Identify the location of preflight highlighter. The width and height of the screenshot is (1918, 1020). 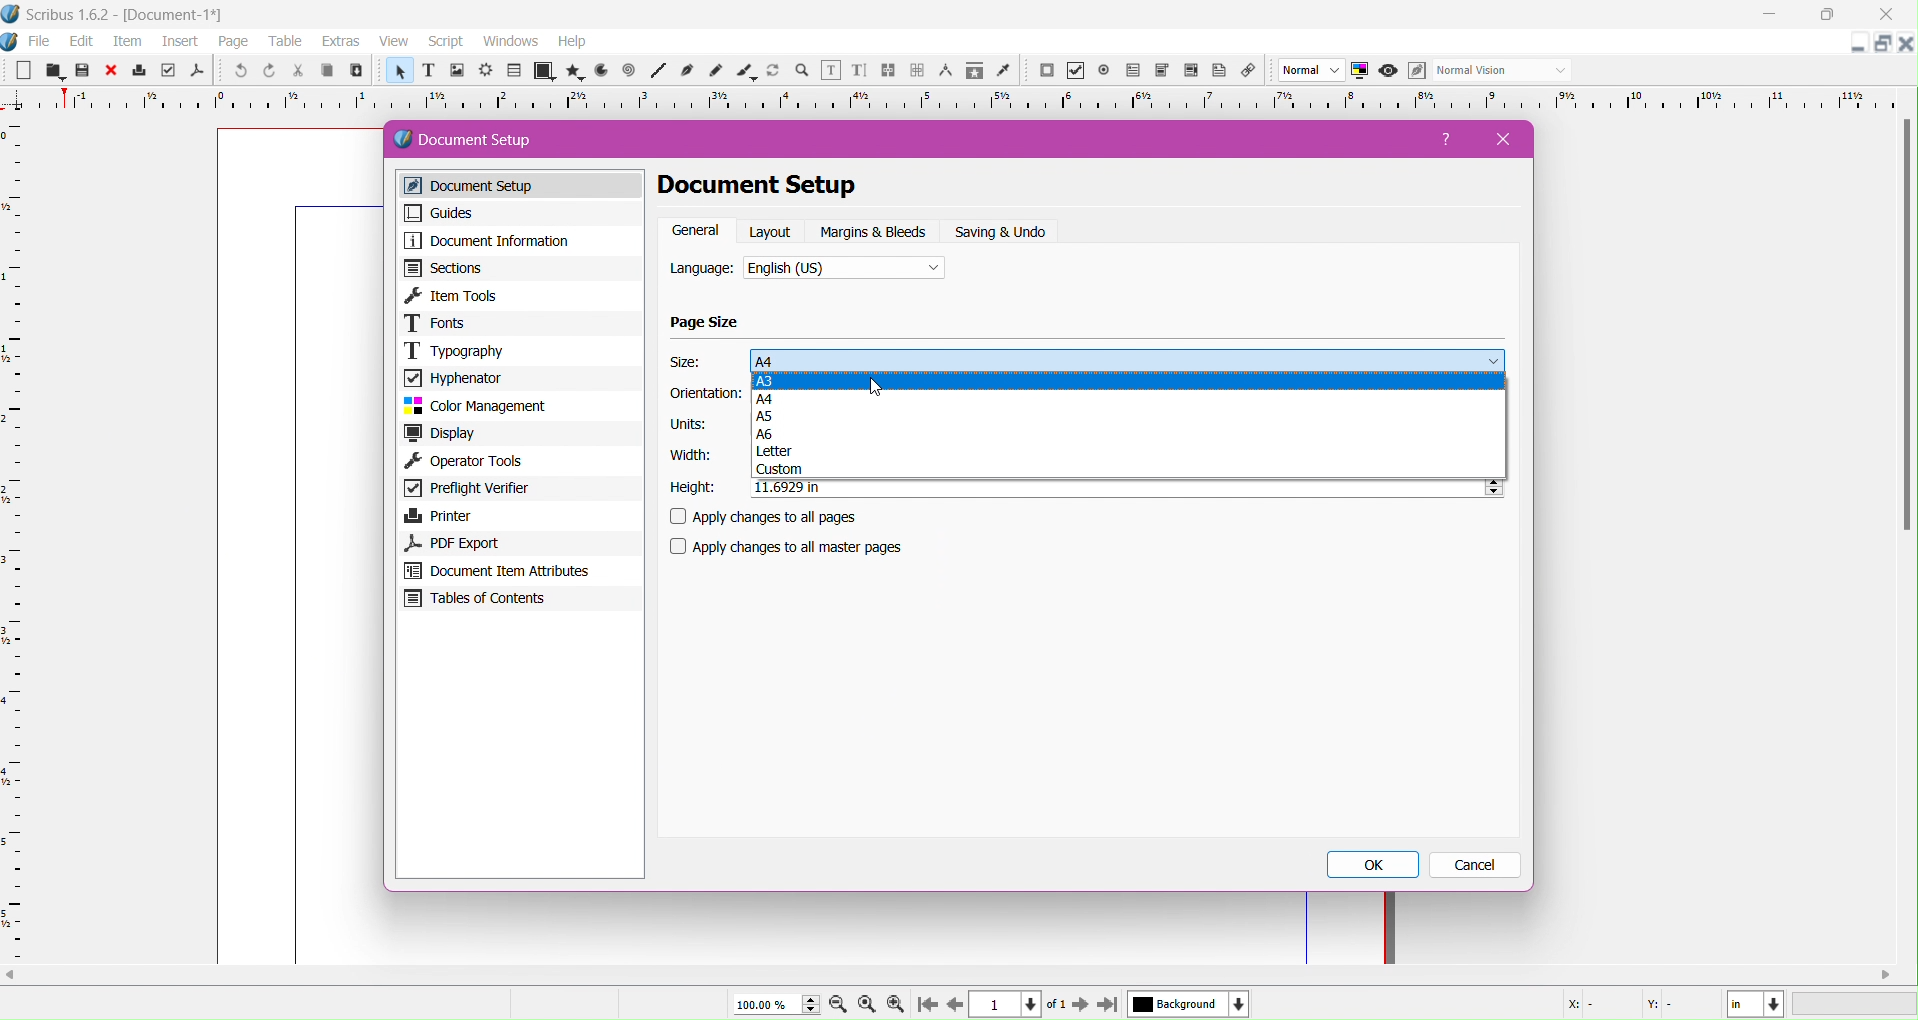
(168, 71).